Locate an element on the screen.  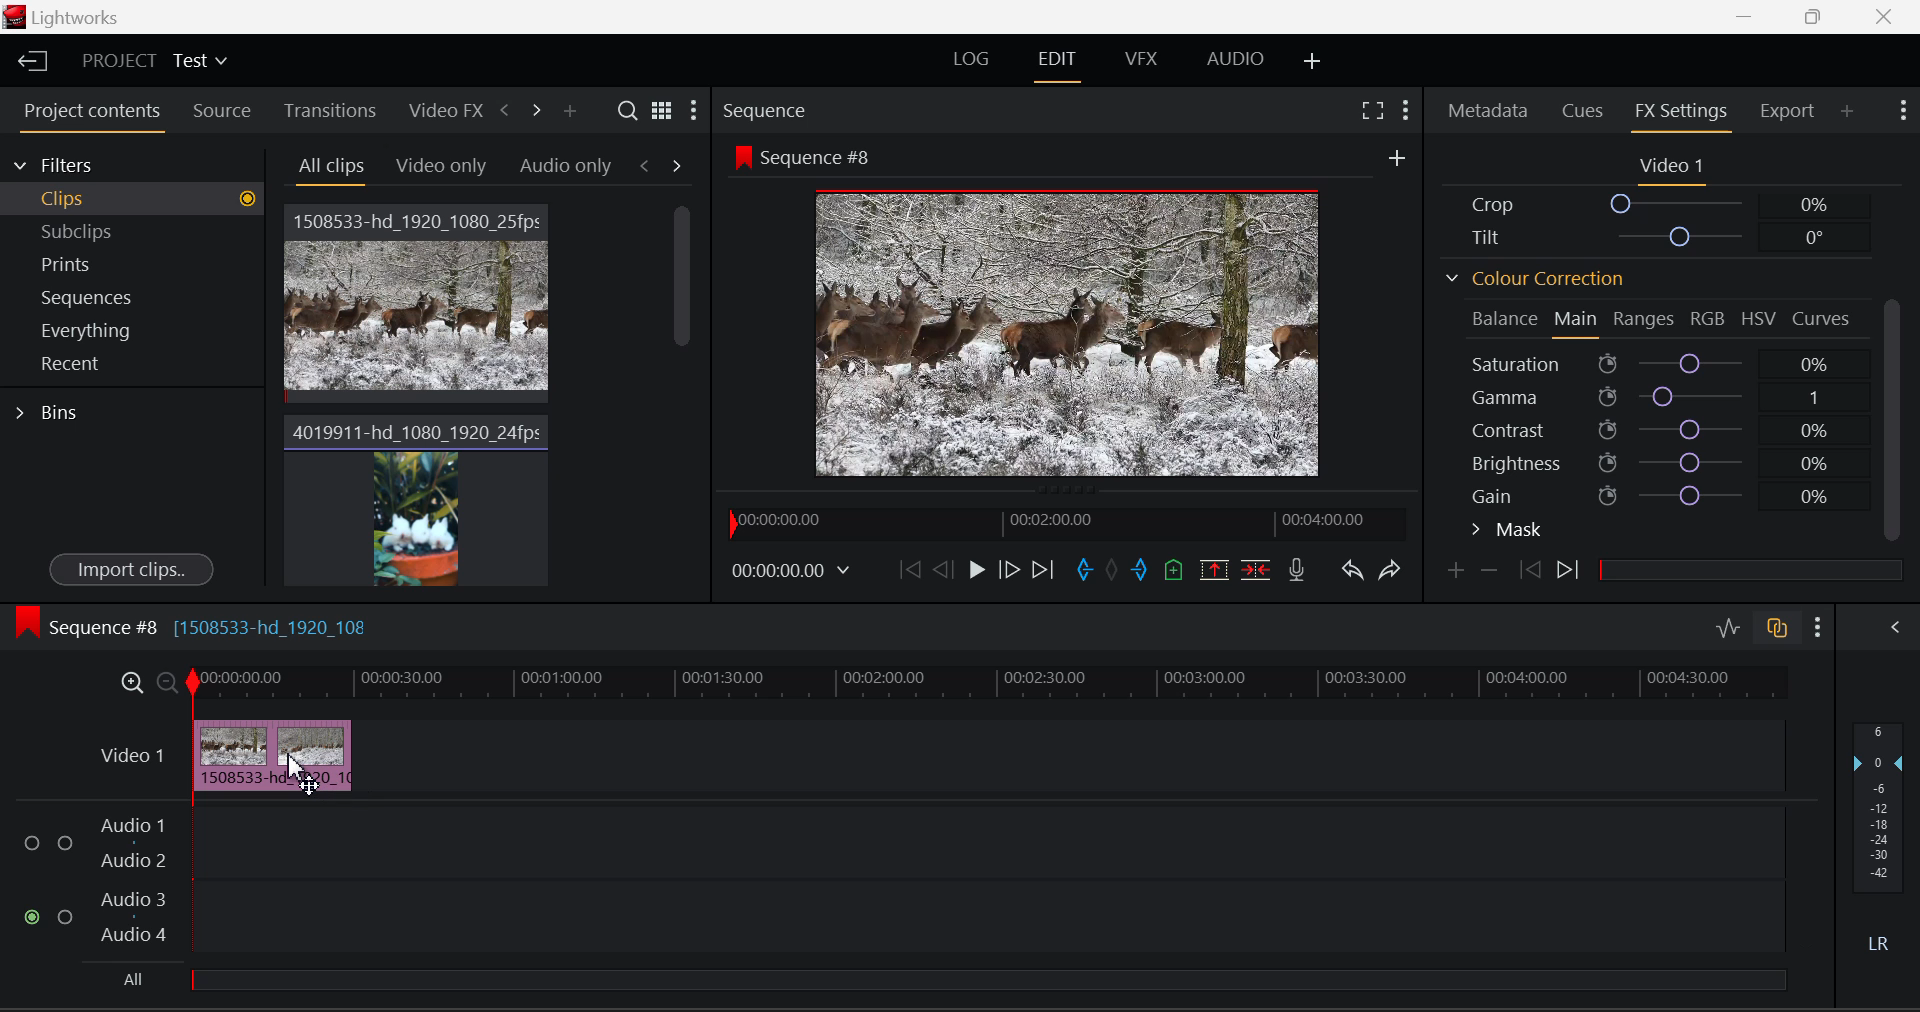
Cursor on Clip in Timeline is located at coordinates (271, 756).